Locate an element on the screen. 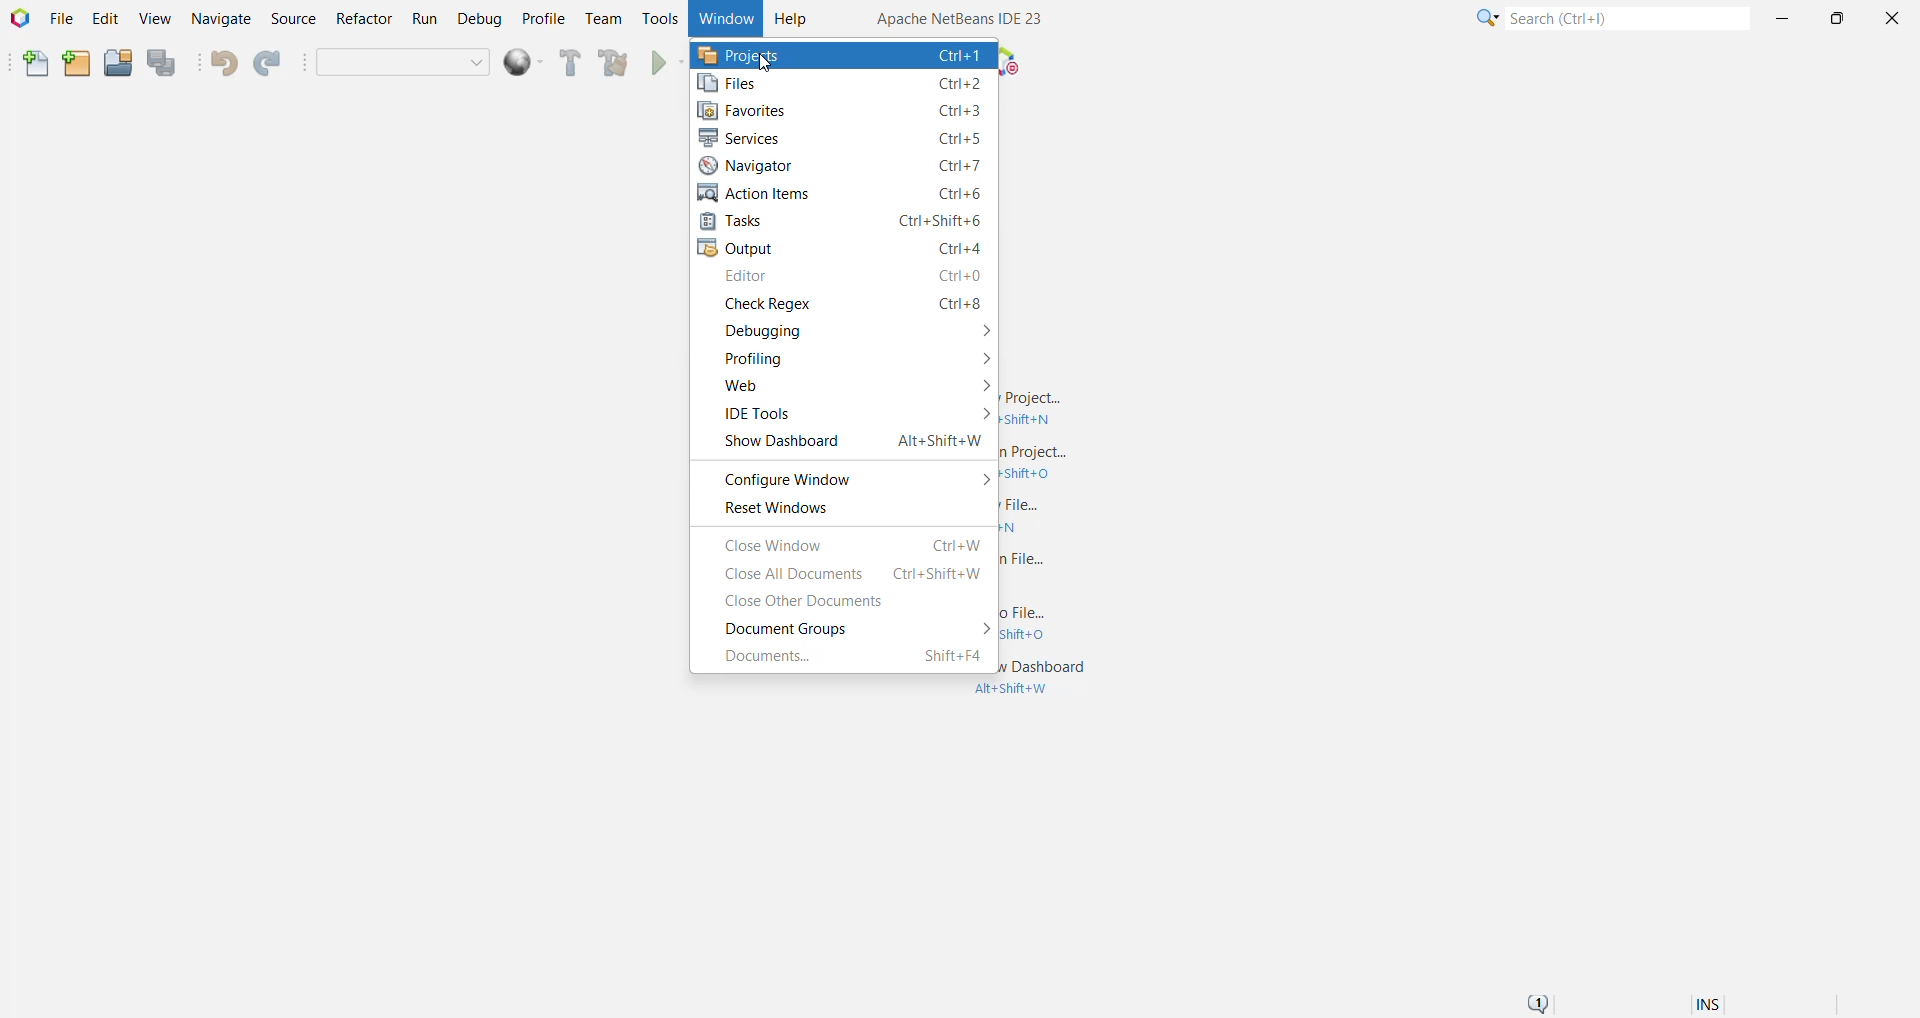 This screenshot has width=1920, height=1018. Save All is located at coordinates (165, 65).